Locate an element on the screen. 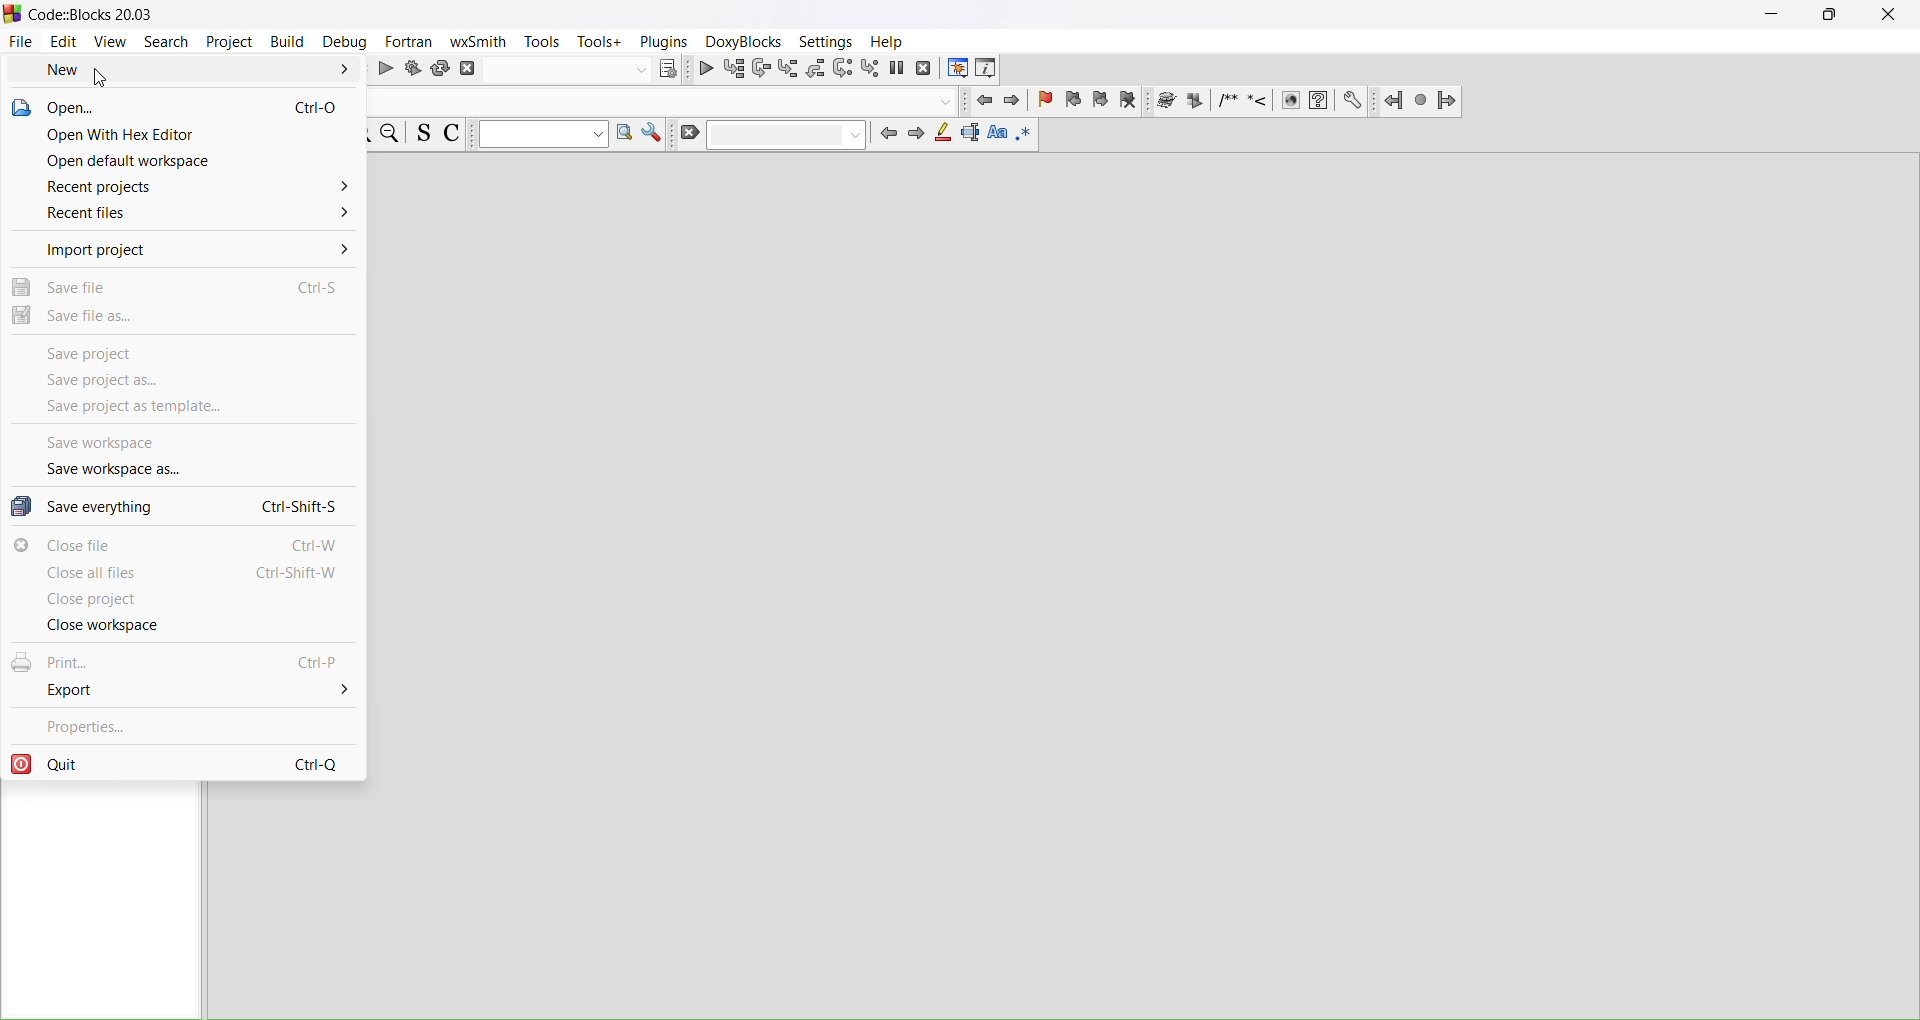  edit is located at coordinates (63, 42).